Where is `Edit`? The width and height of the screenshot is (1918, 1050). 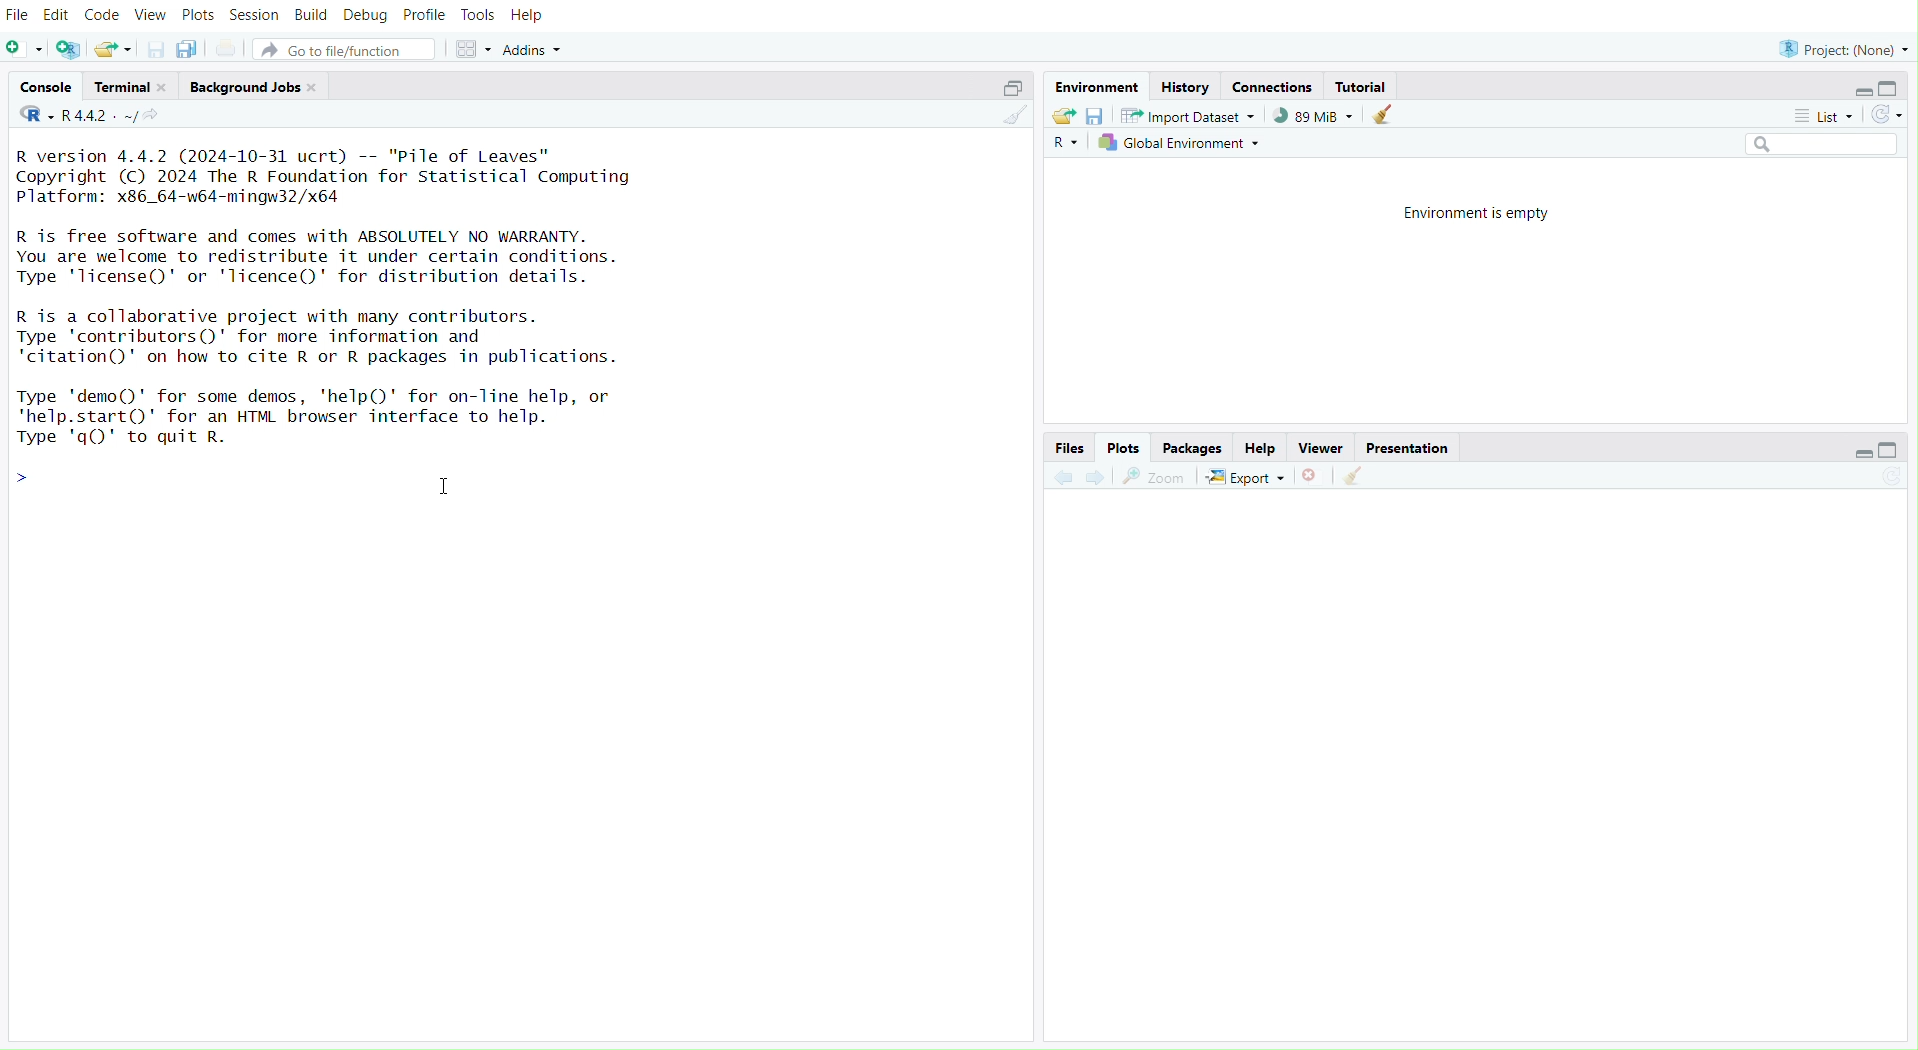
Edit is located at coordinates (58, 15).